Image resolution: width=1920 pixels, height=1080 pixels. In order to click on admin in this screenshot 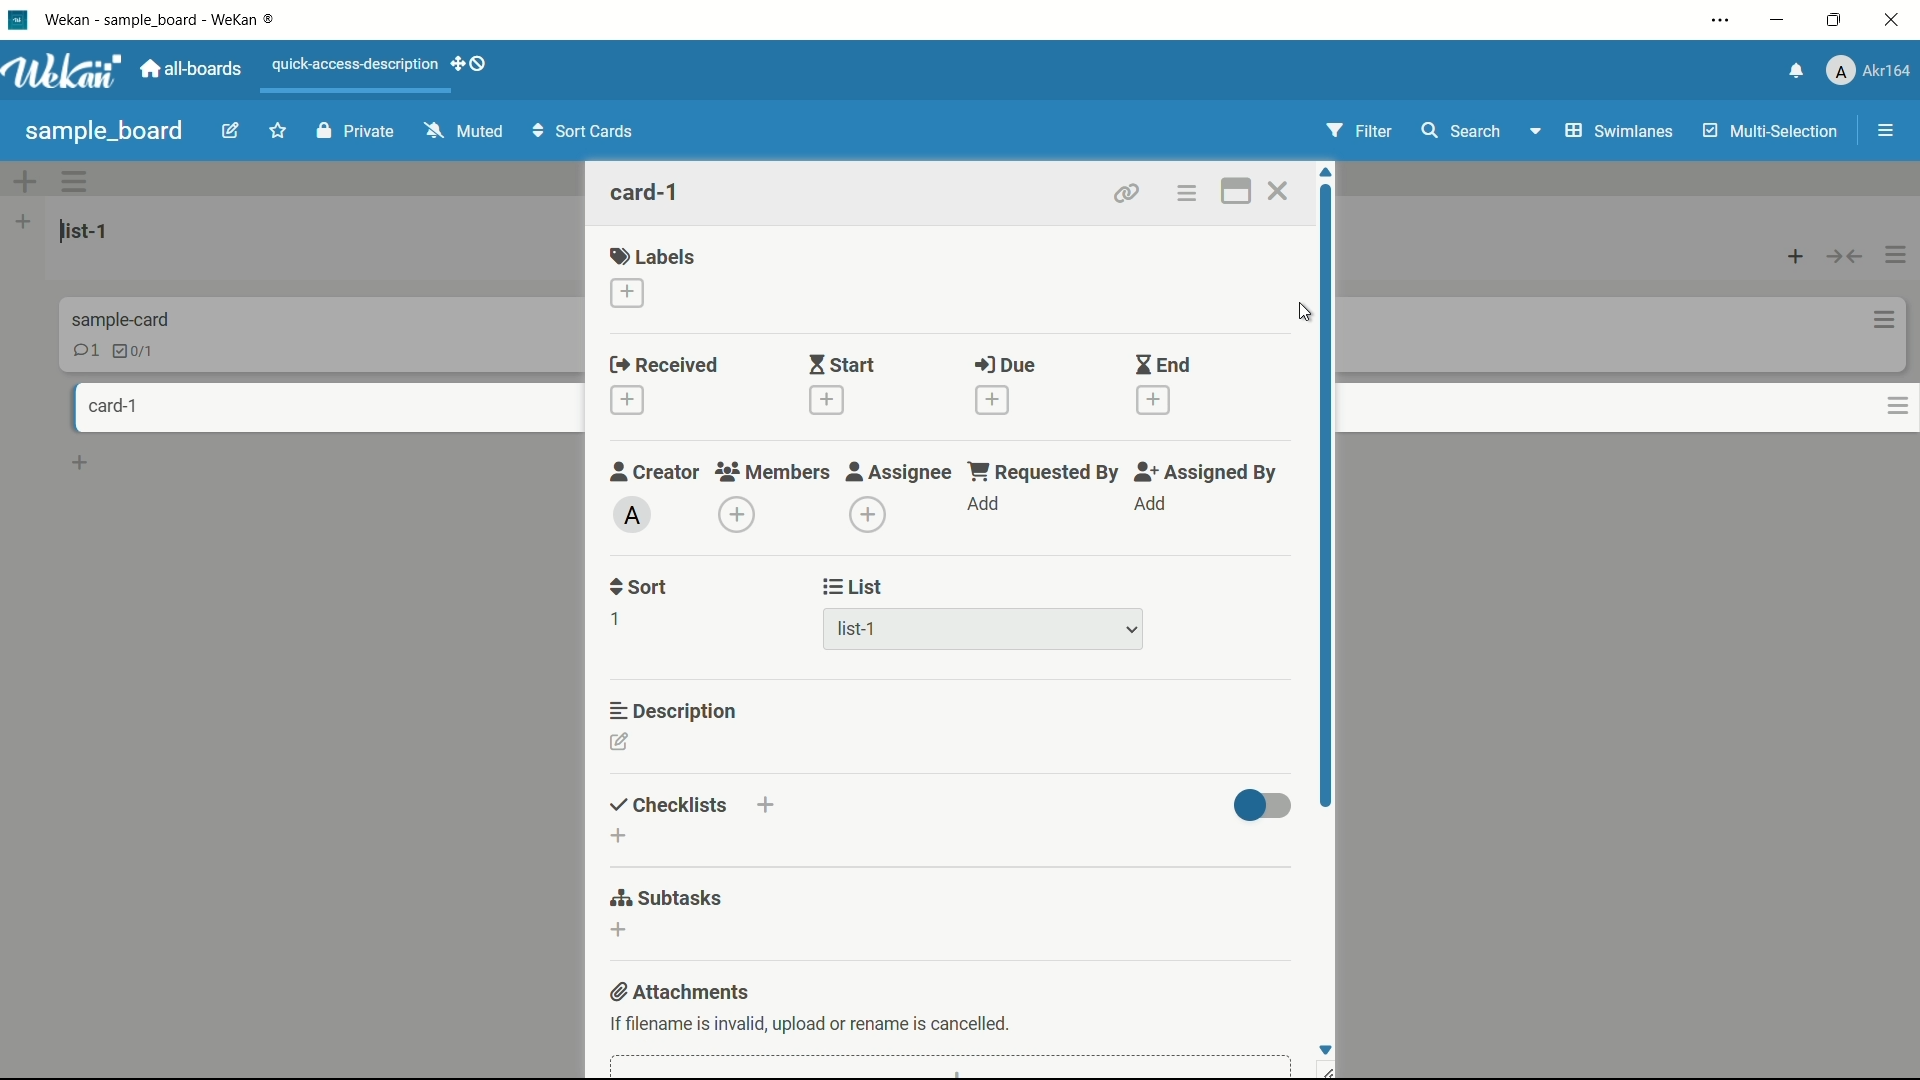, I will do `click(629, 515)`.